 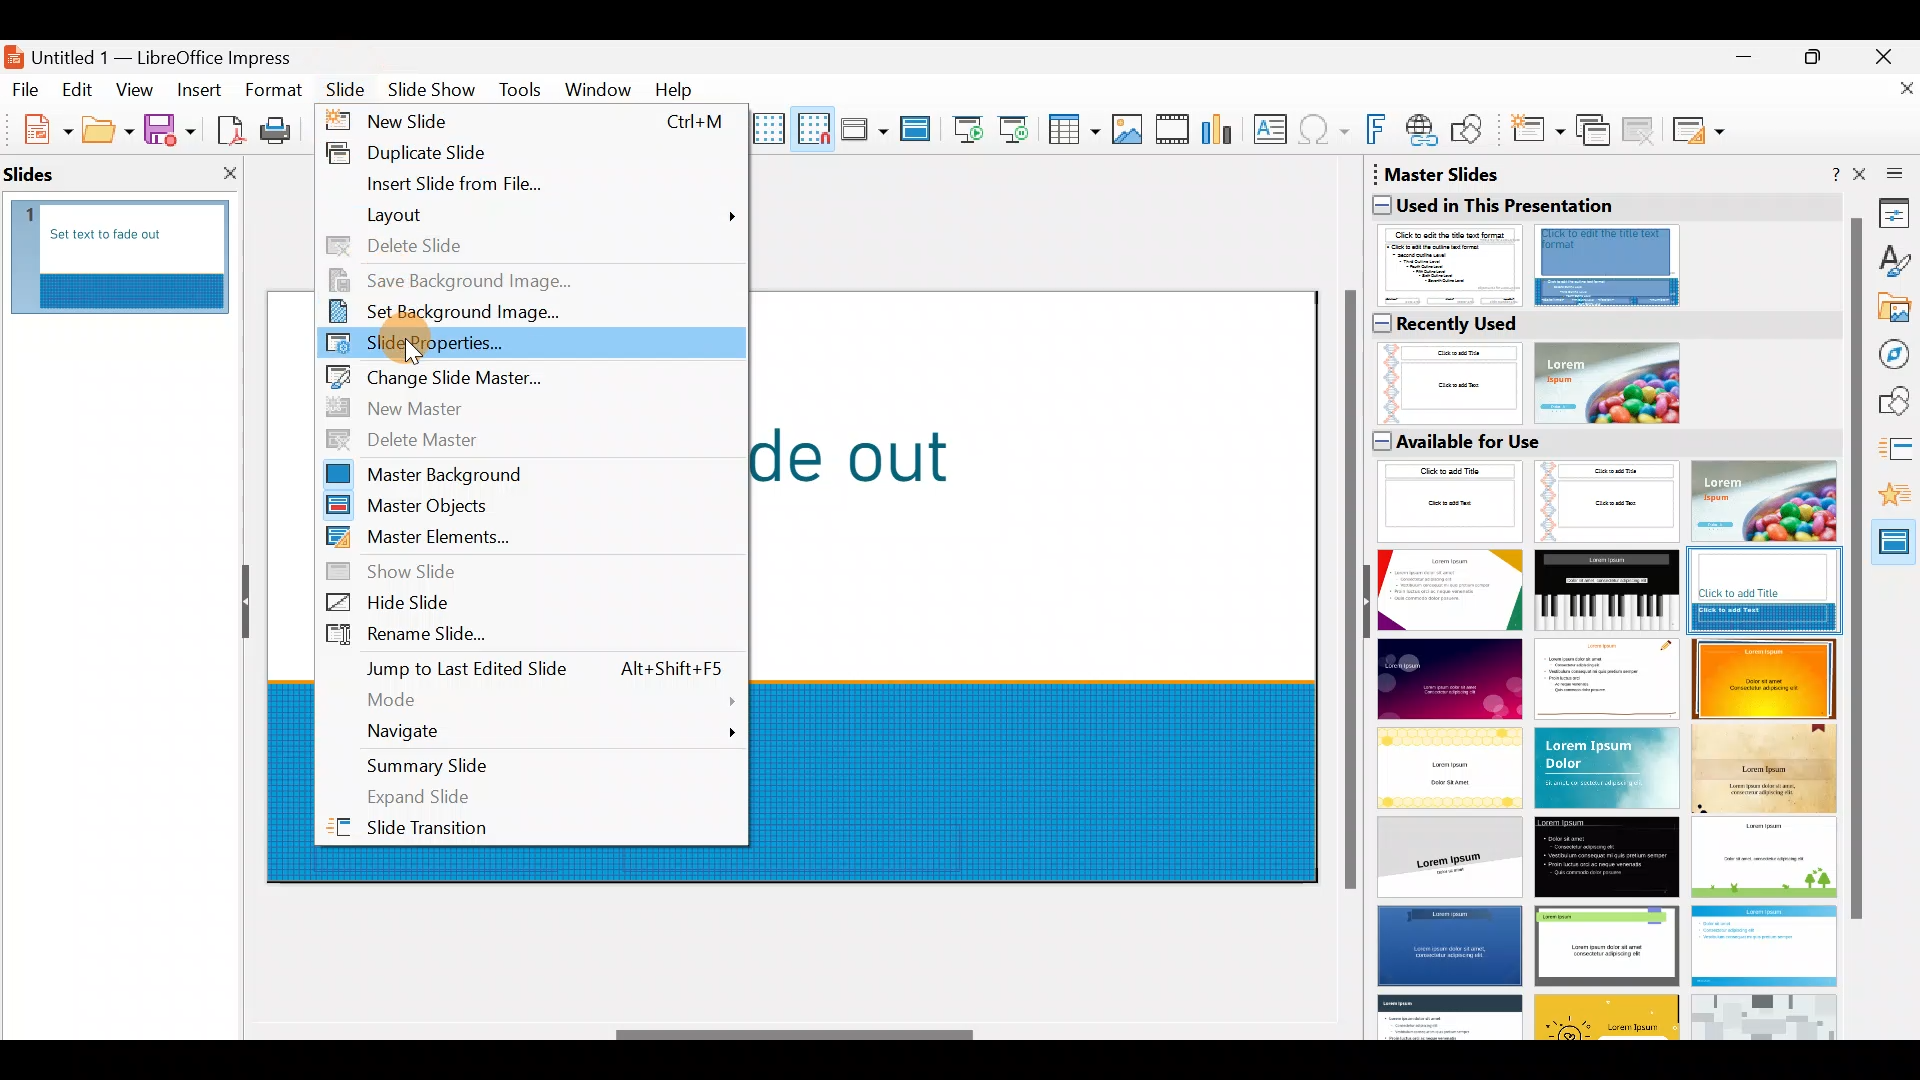 What do you see at coordinates (1855, 572) in the screenshot?
I see `scroll bar` at bounding box center [1855, 572].